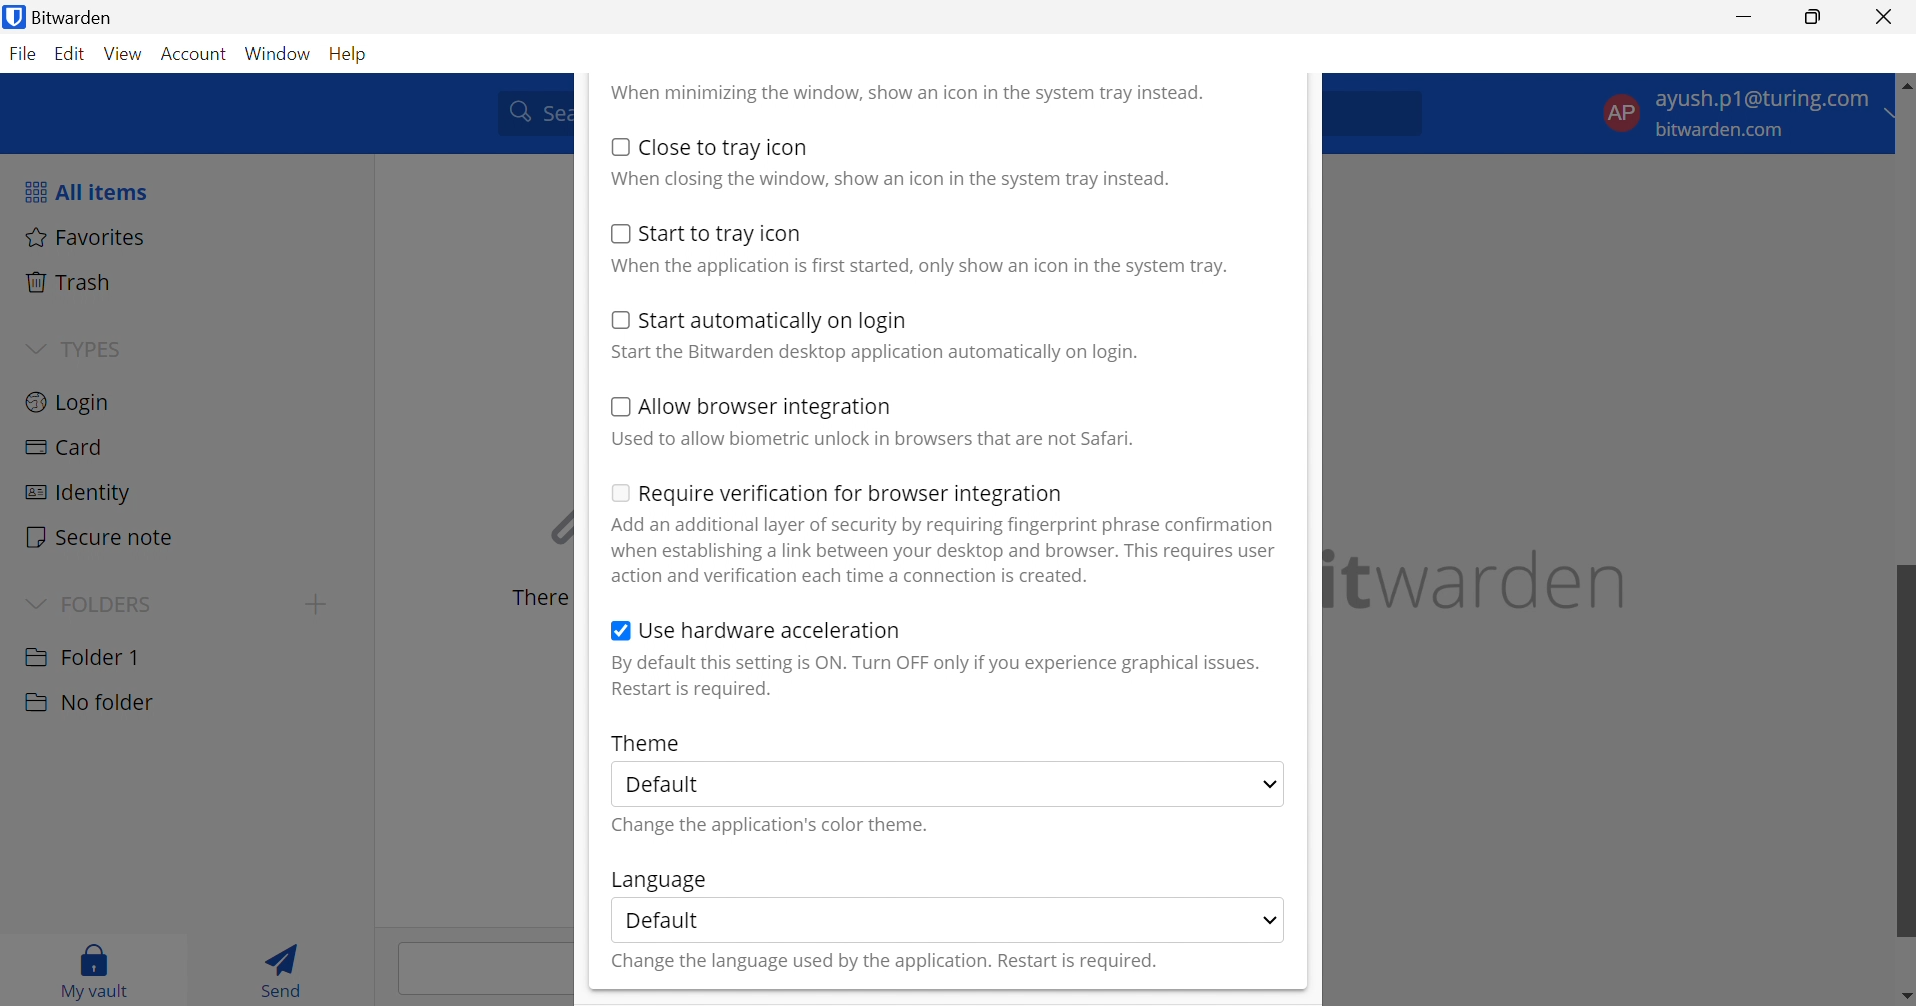 This screenshot has height=1006, width=1916. Describe the element at coordinates (535, 598) in the screenshot. I see `There are no items to list.` at that location.